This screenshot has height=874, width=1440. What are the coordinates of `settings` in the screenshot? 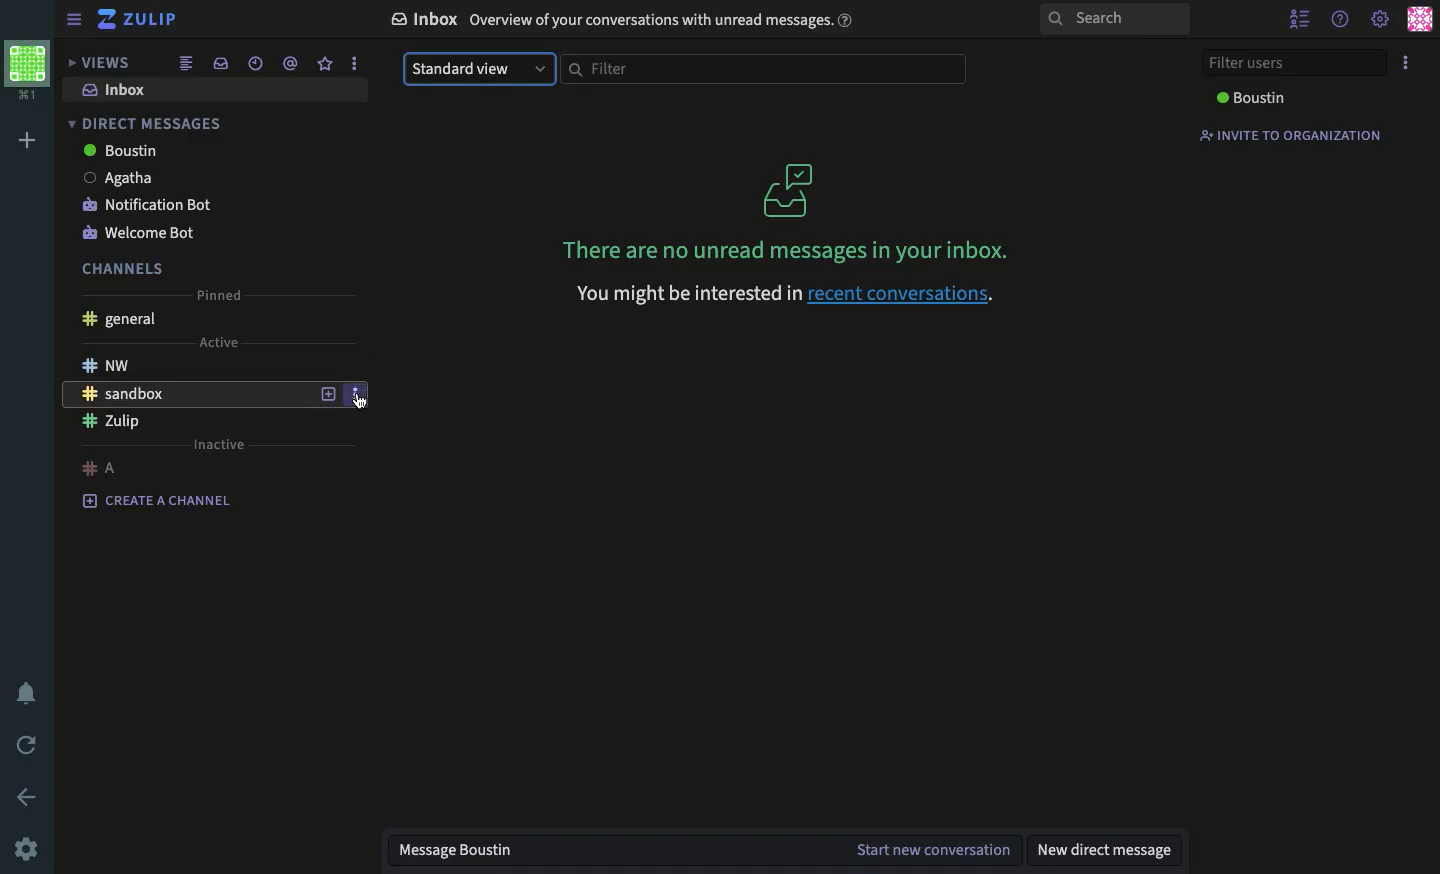 It's located at (30, 845).